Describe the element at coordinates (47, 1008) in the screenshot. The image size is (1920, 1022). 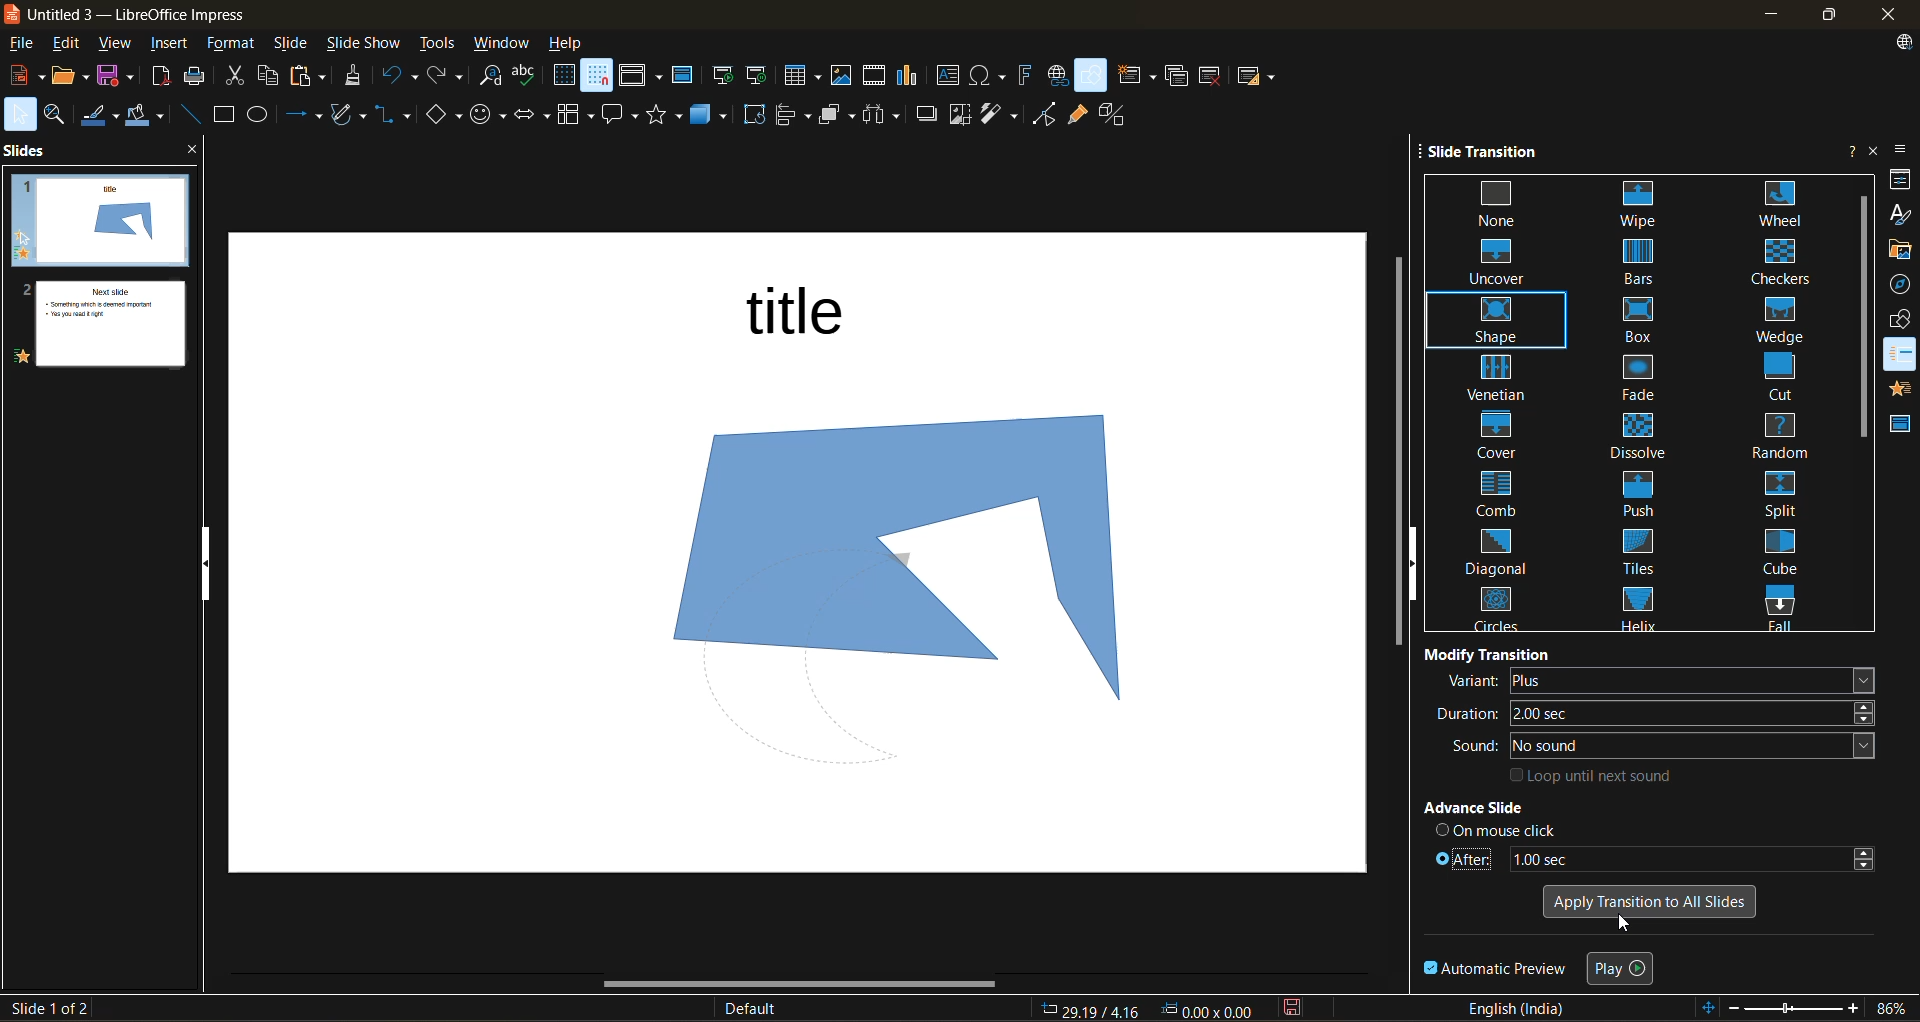
I see `slide count` at that location.